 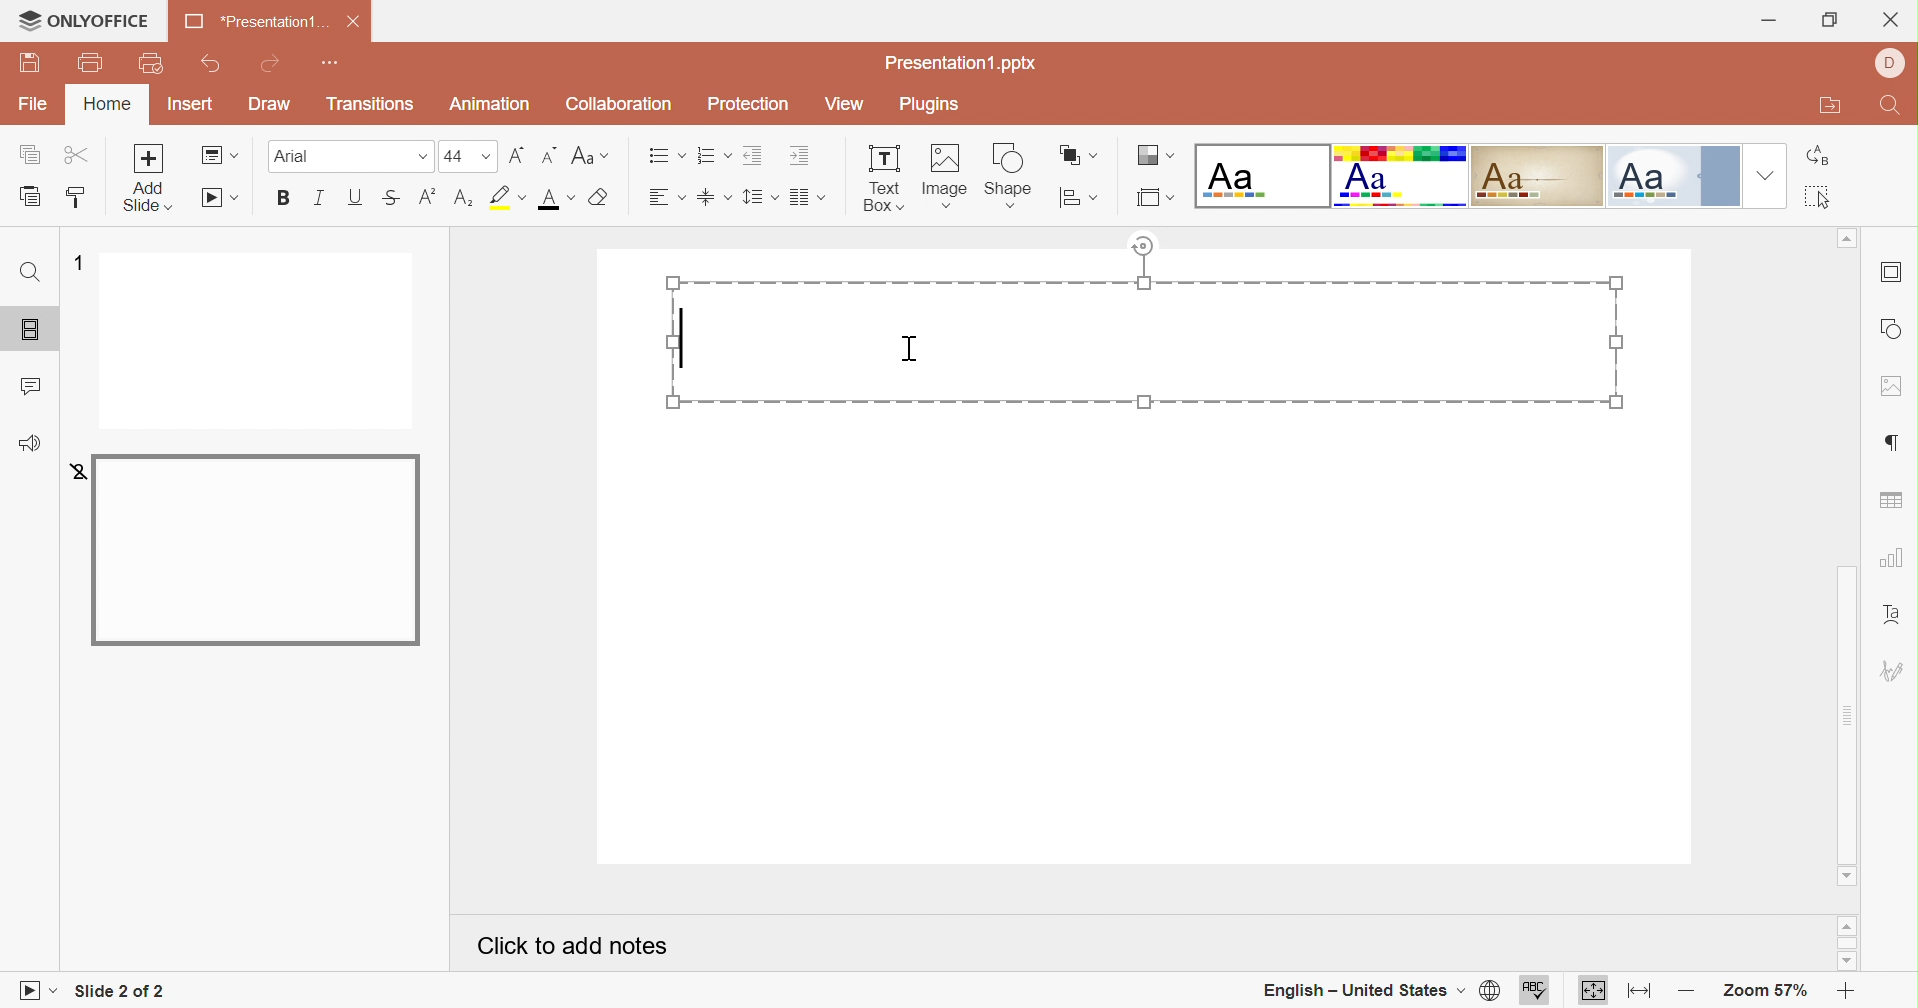 What do you see at coordinates (601, 197) in the screenshot?
I see `Clear style` at bounding box center [601, 197].